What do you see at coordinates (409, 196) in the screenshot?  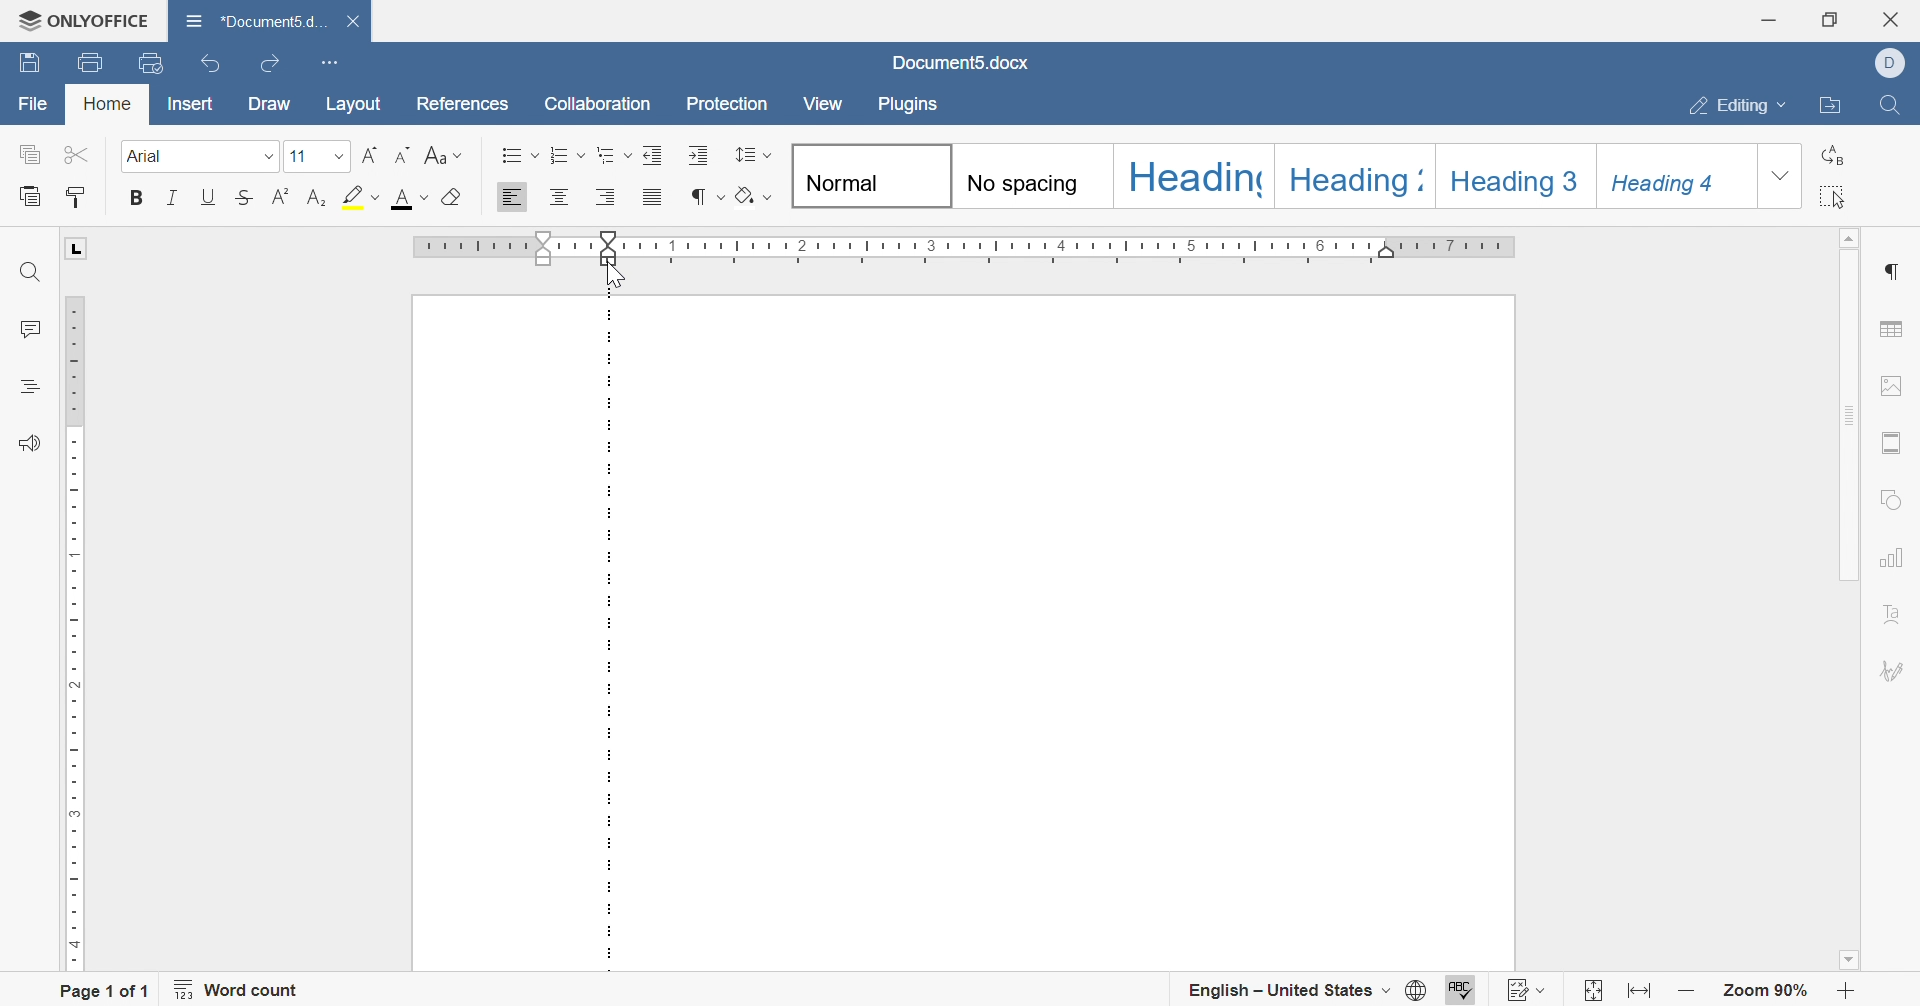 I see `font color` at bounding box center [409, 196].